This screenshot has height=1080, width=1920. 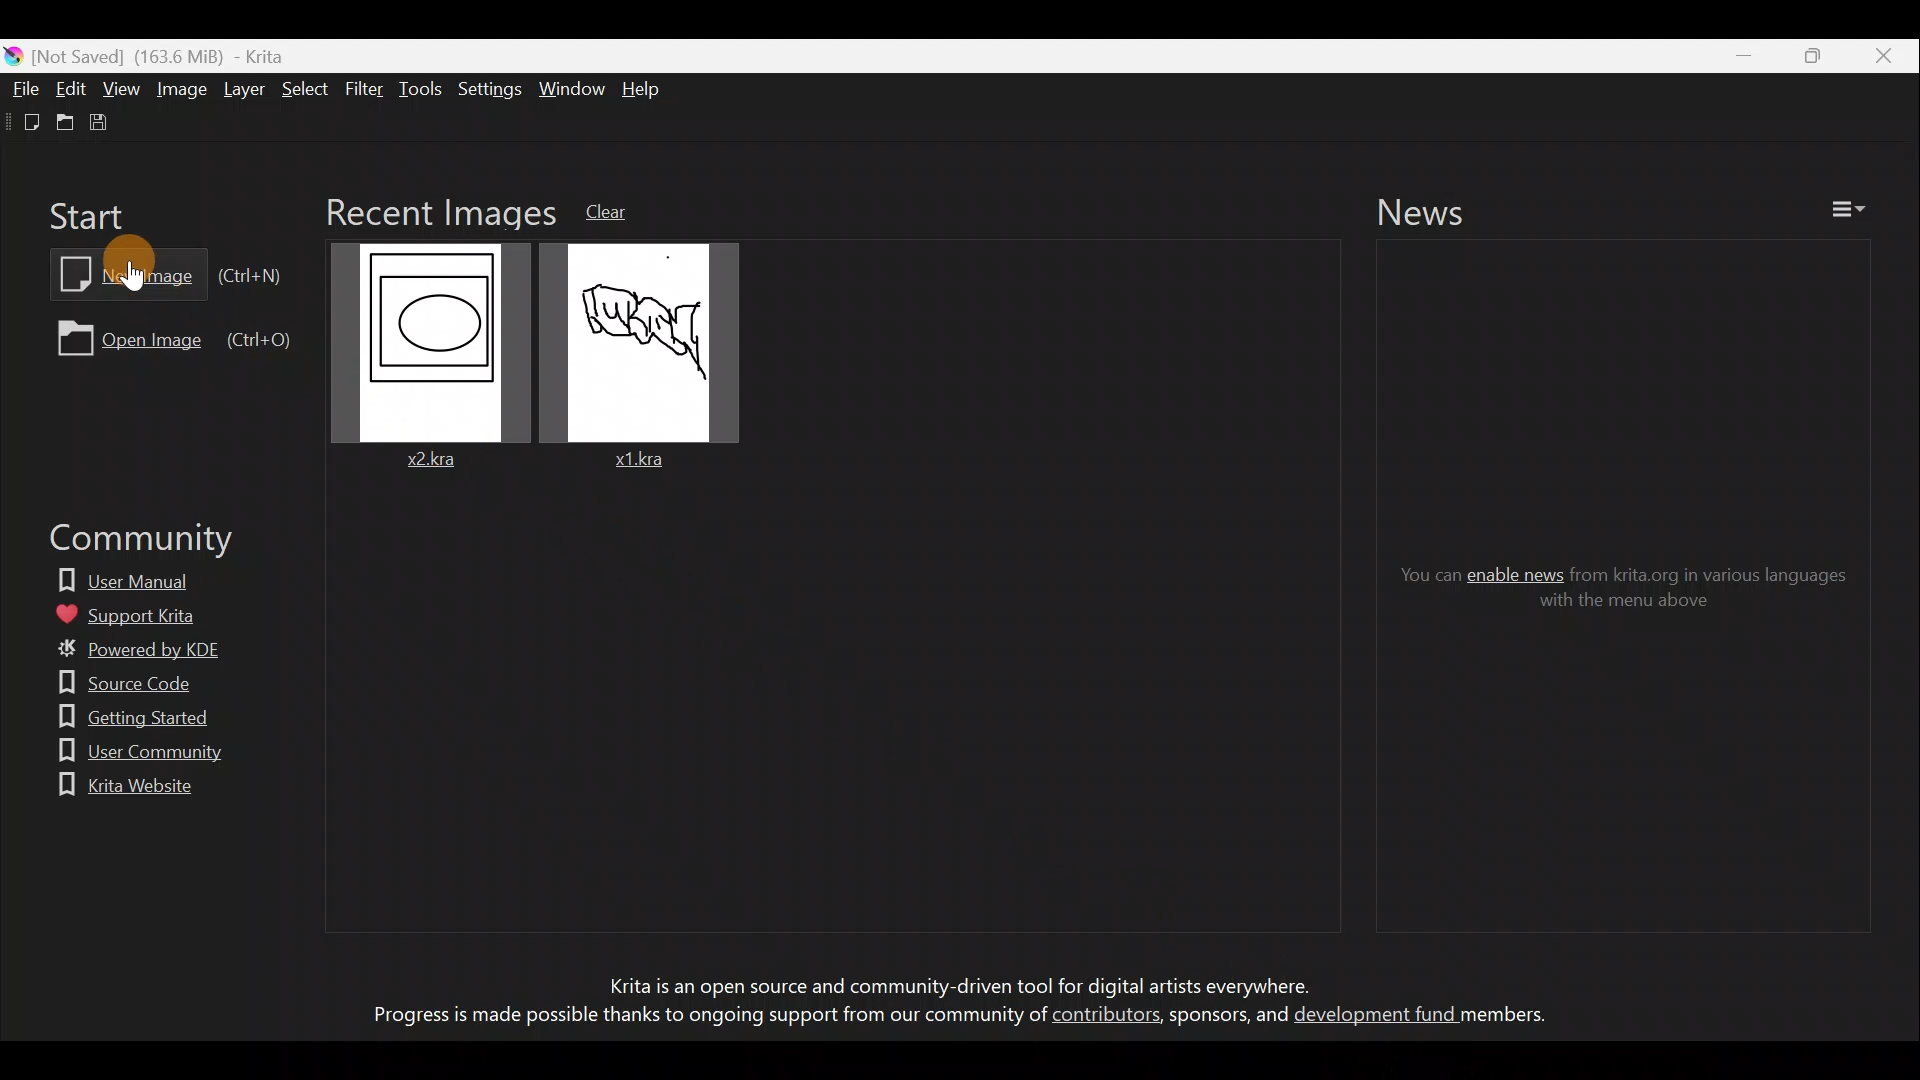 What do you see at coordinates (148, 653) in the screenshot?
I see `Powered by KDE` at bounding box center [148, 653].